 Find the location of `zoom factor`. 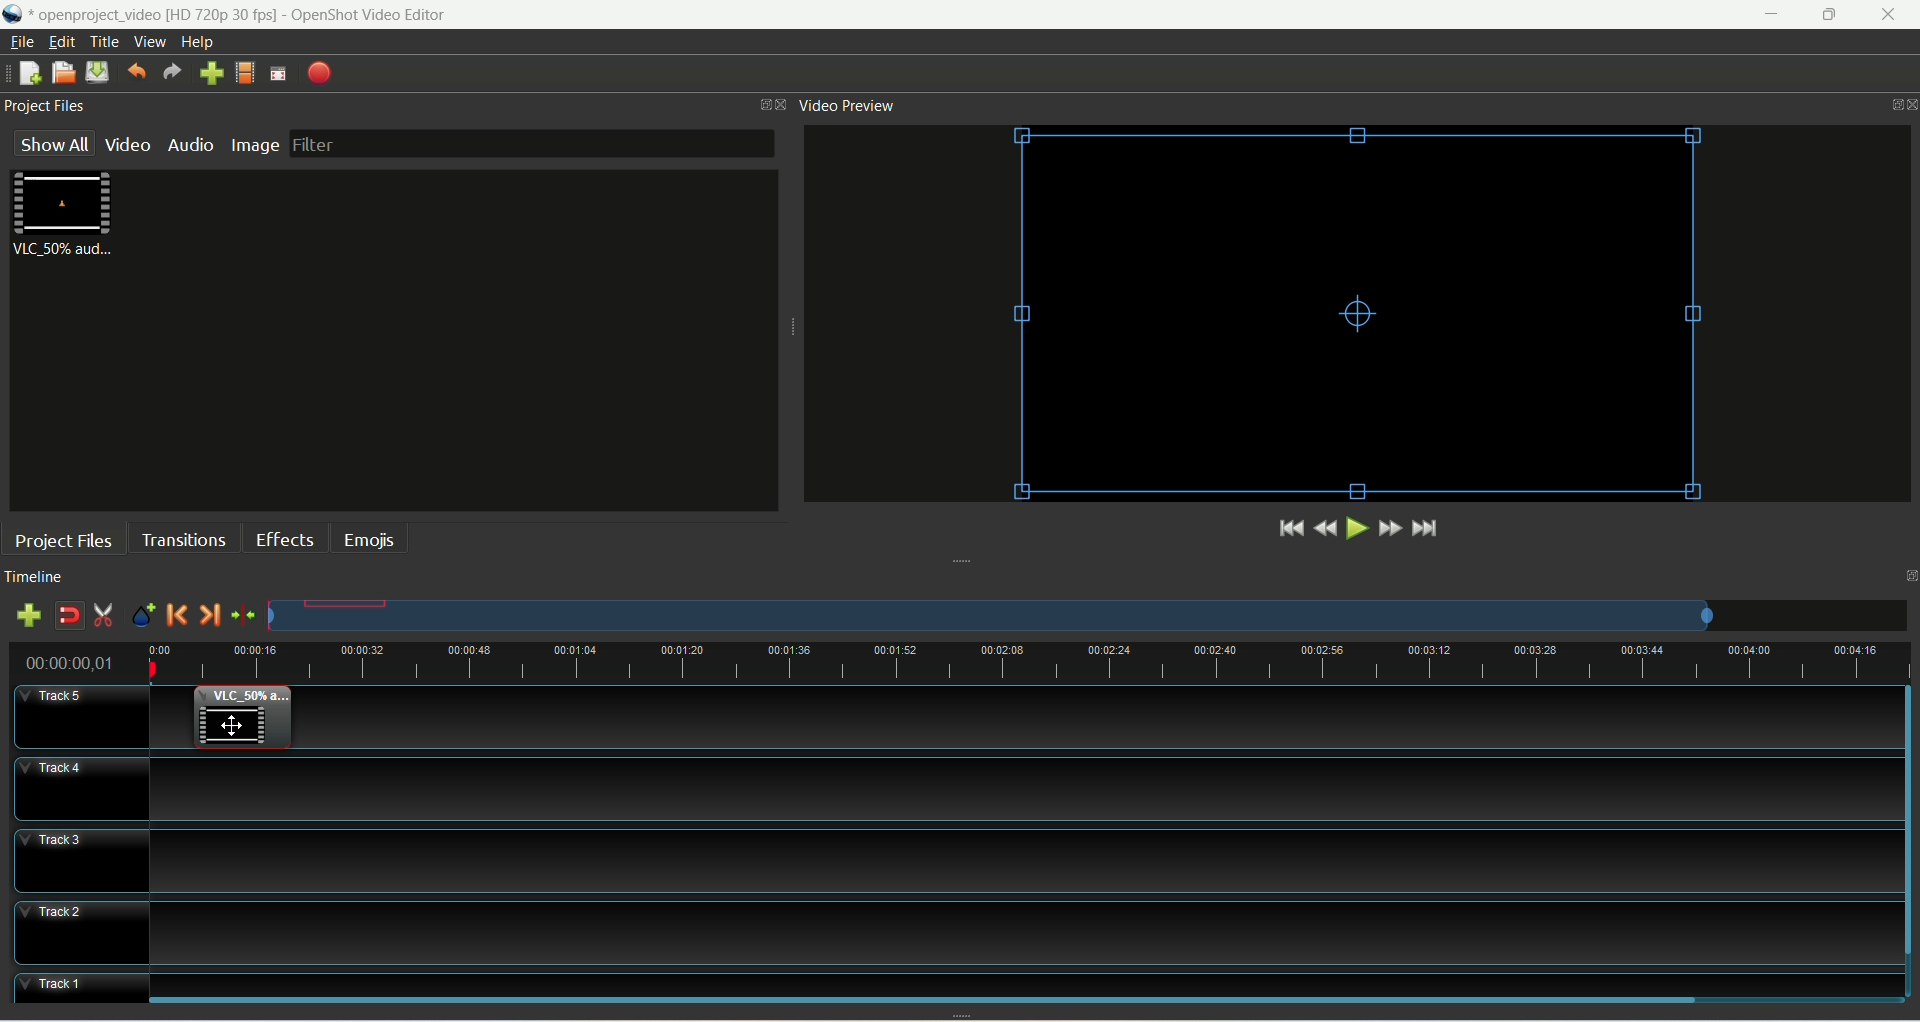

zoom factor is located at coordinates (1033, 660).